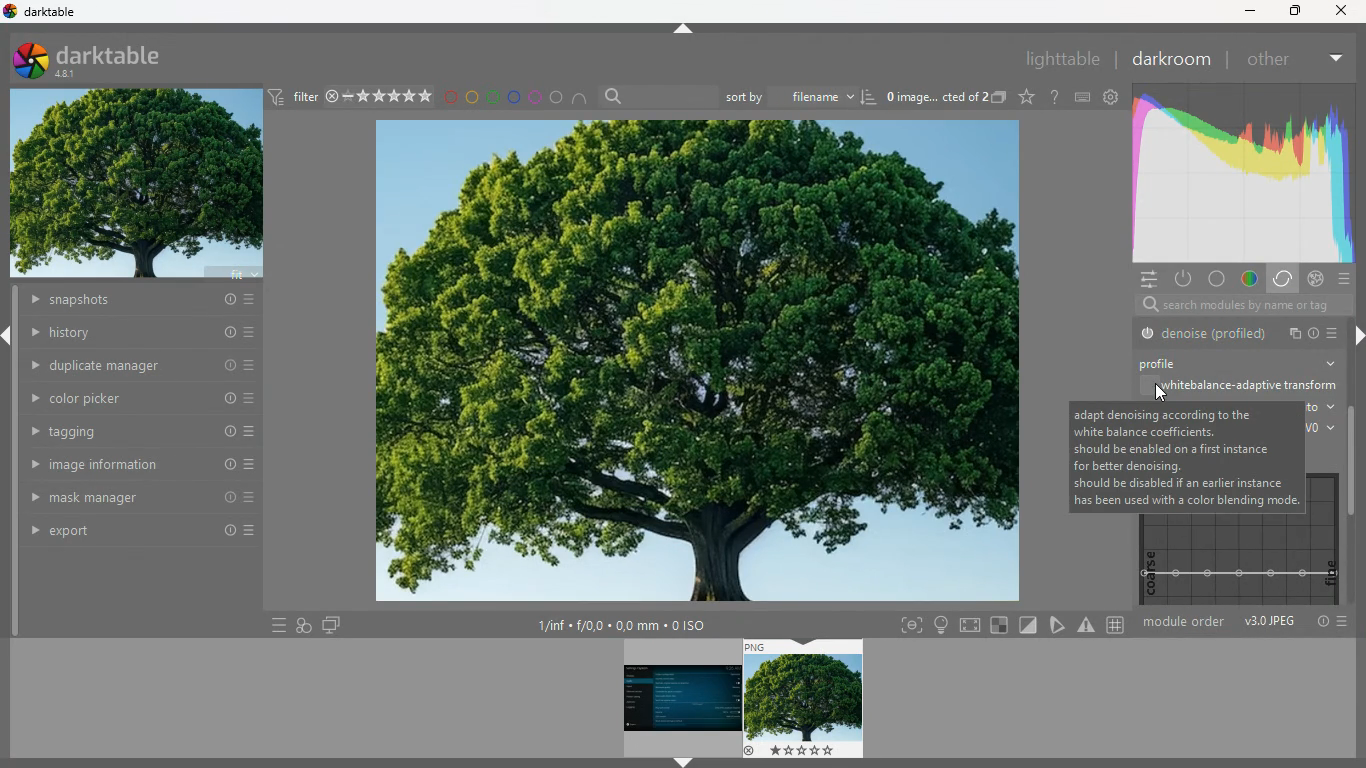 This screenshot has height=768, width=1366. Describe the element at coordinates (1314, 332) in the screenshot. I see `profile` at that location.